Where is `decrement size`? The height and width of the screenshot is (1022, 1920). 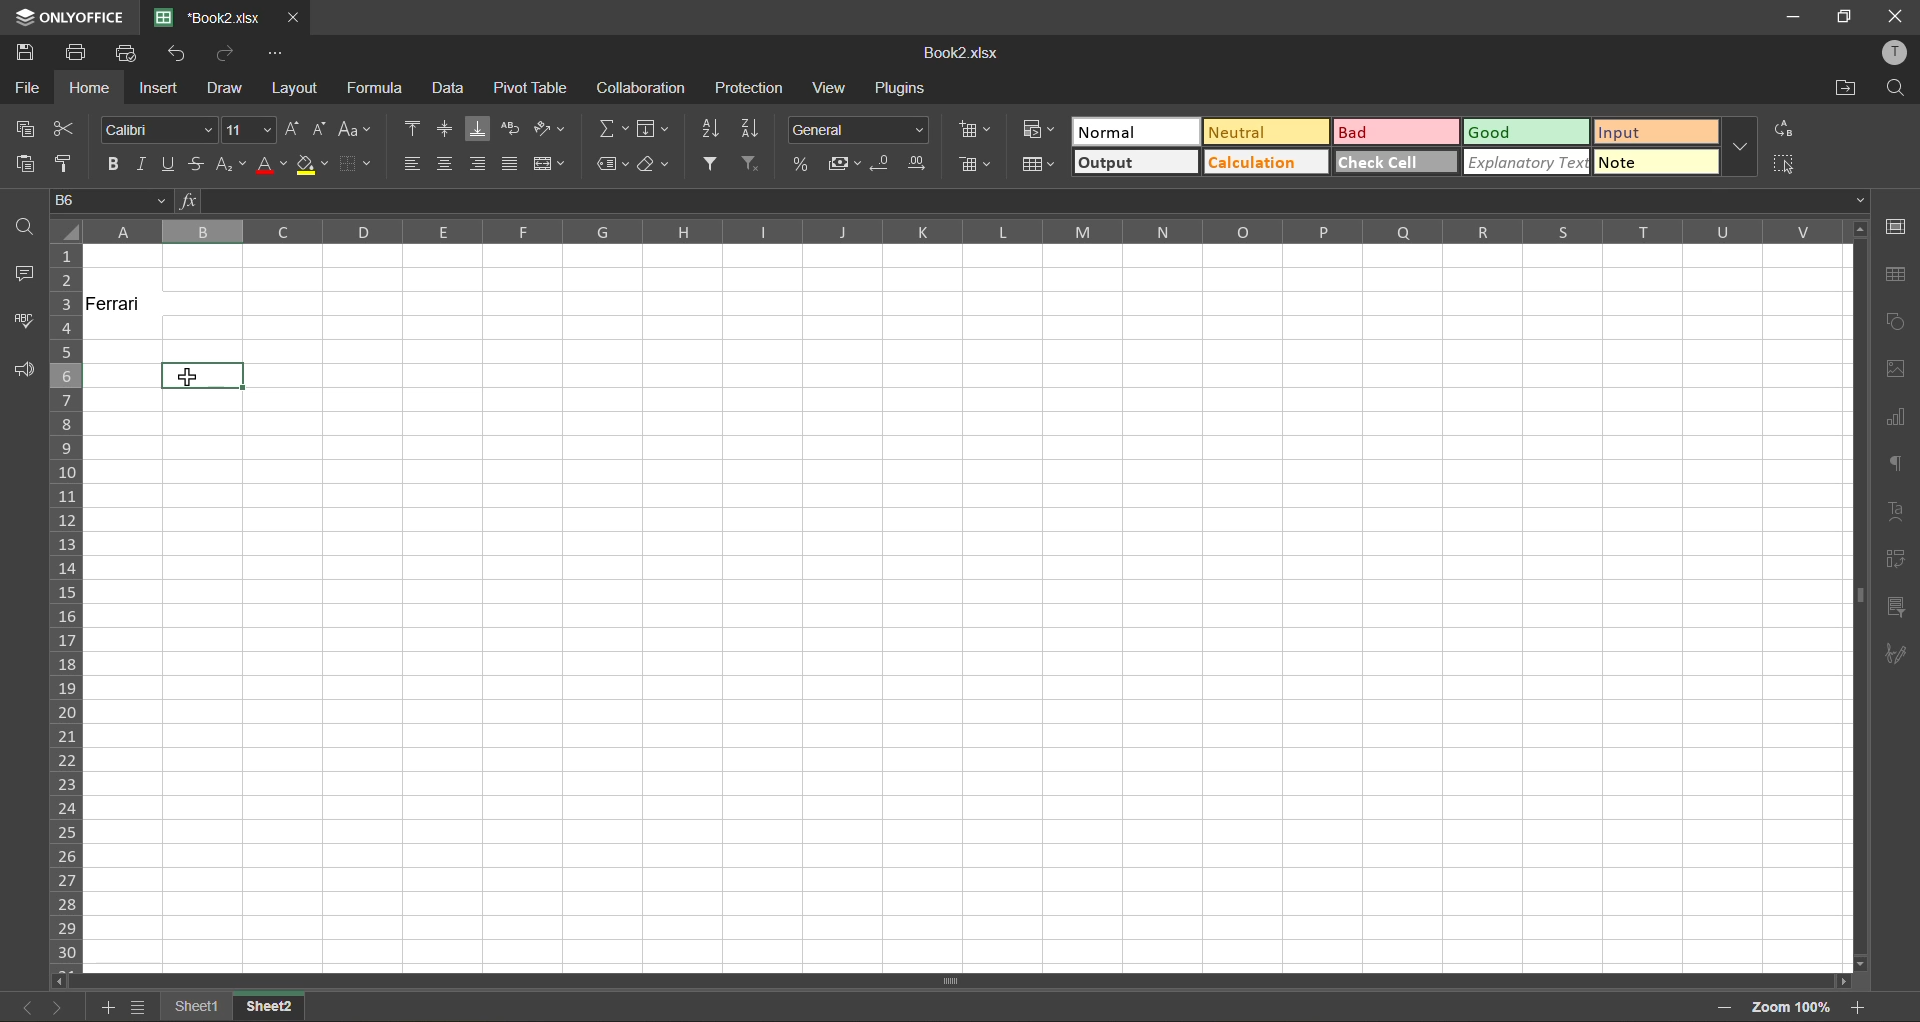 decrement size is located at coordinates (320, 130).